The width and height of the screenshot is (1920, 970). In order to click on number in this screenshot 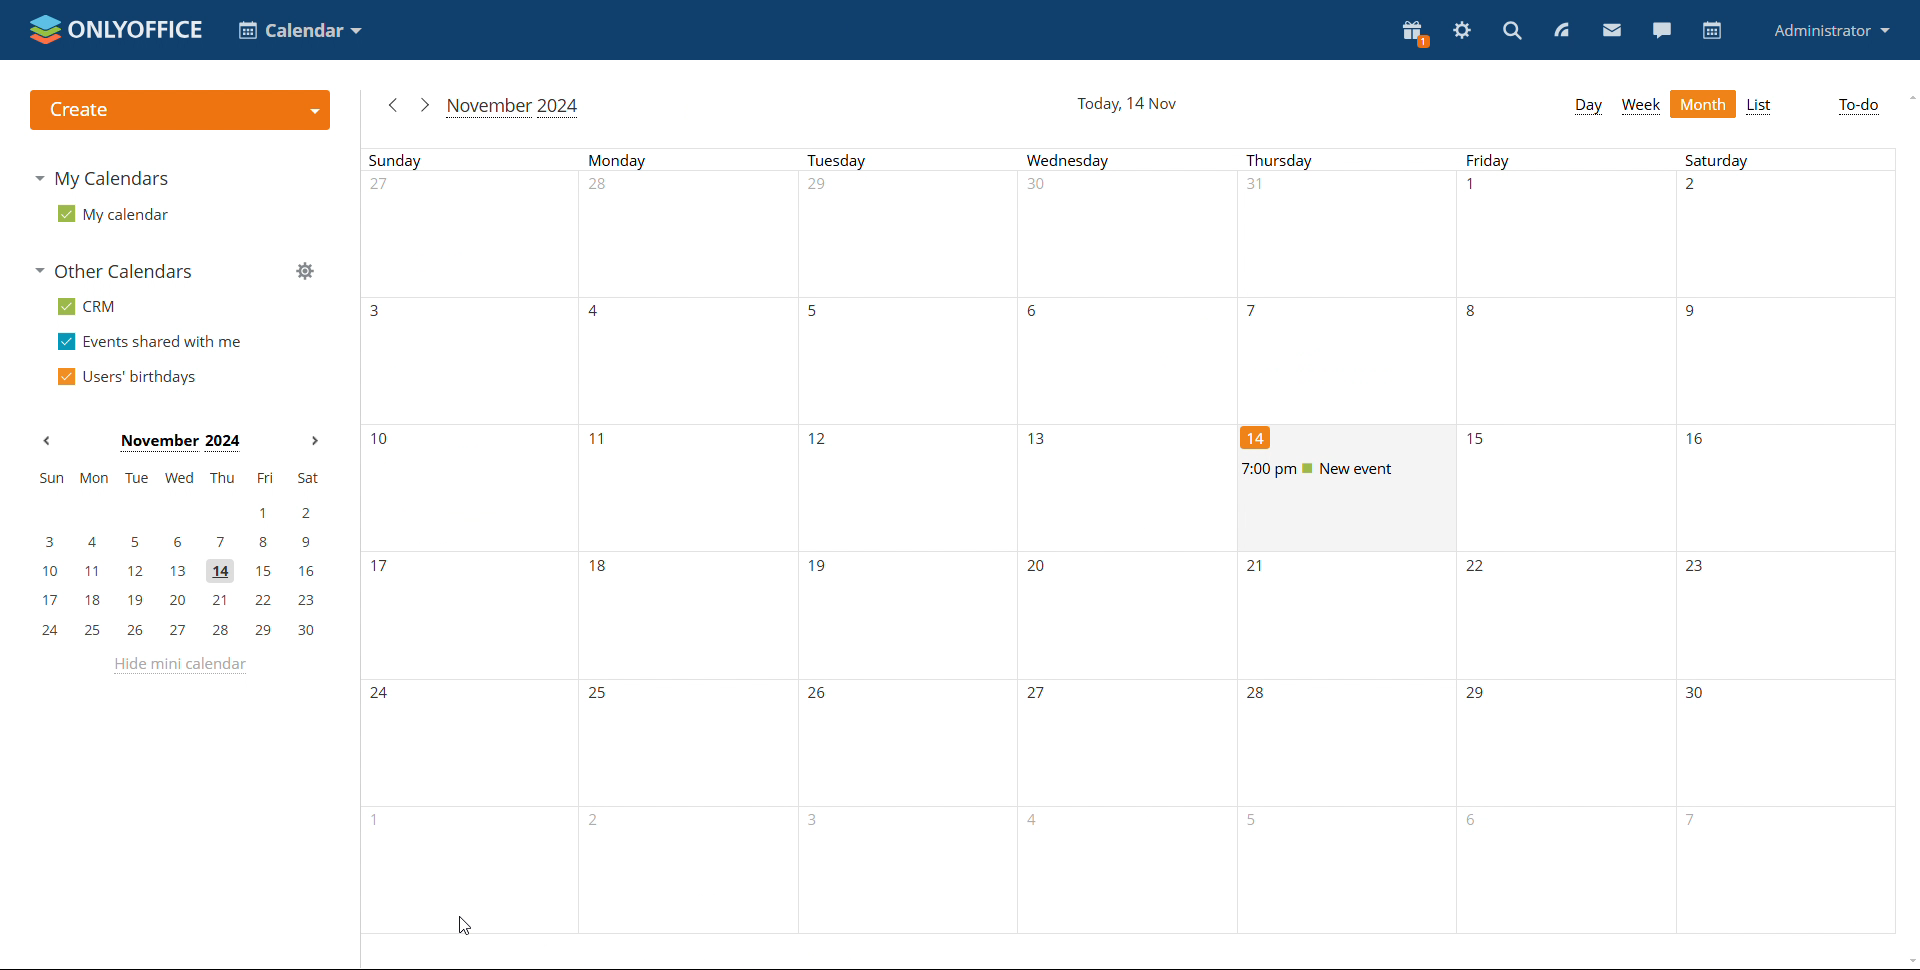, I will do `click(600, 191)`.